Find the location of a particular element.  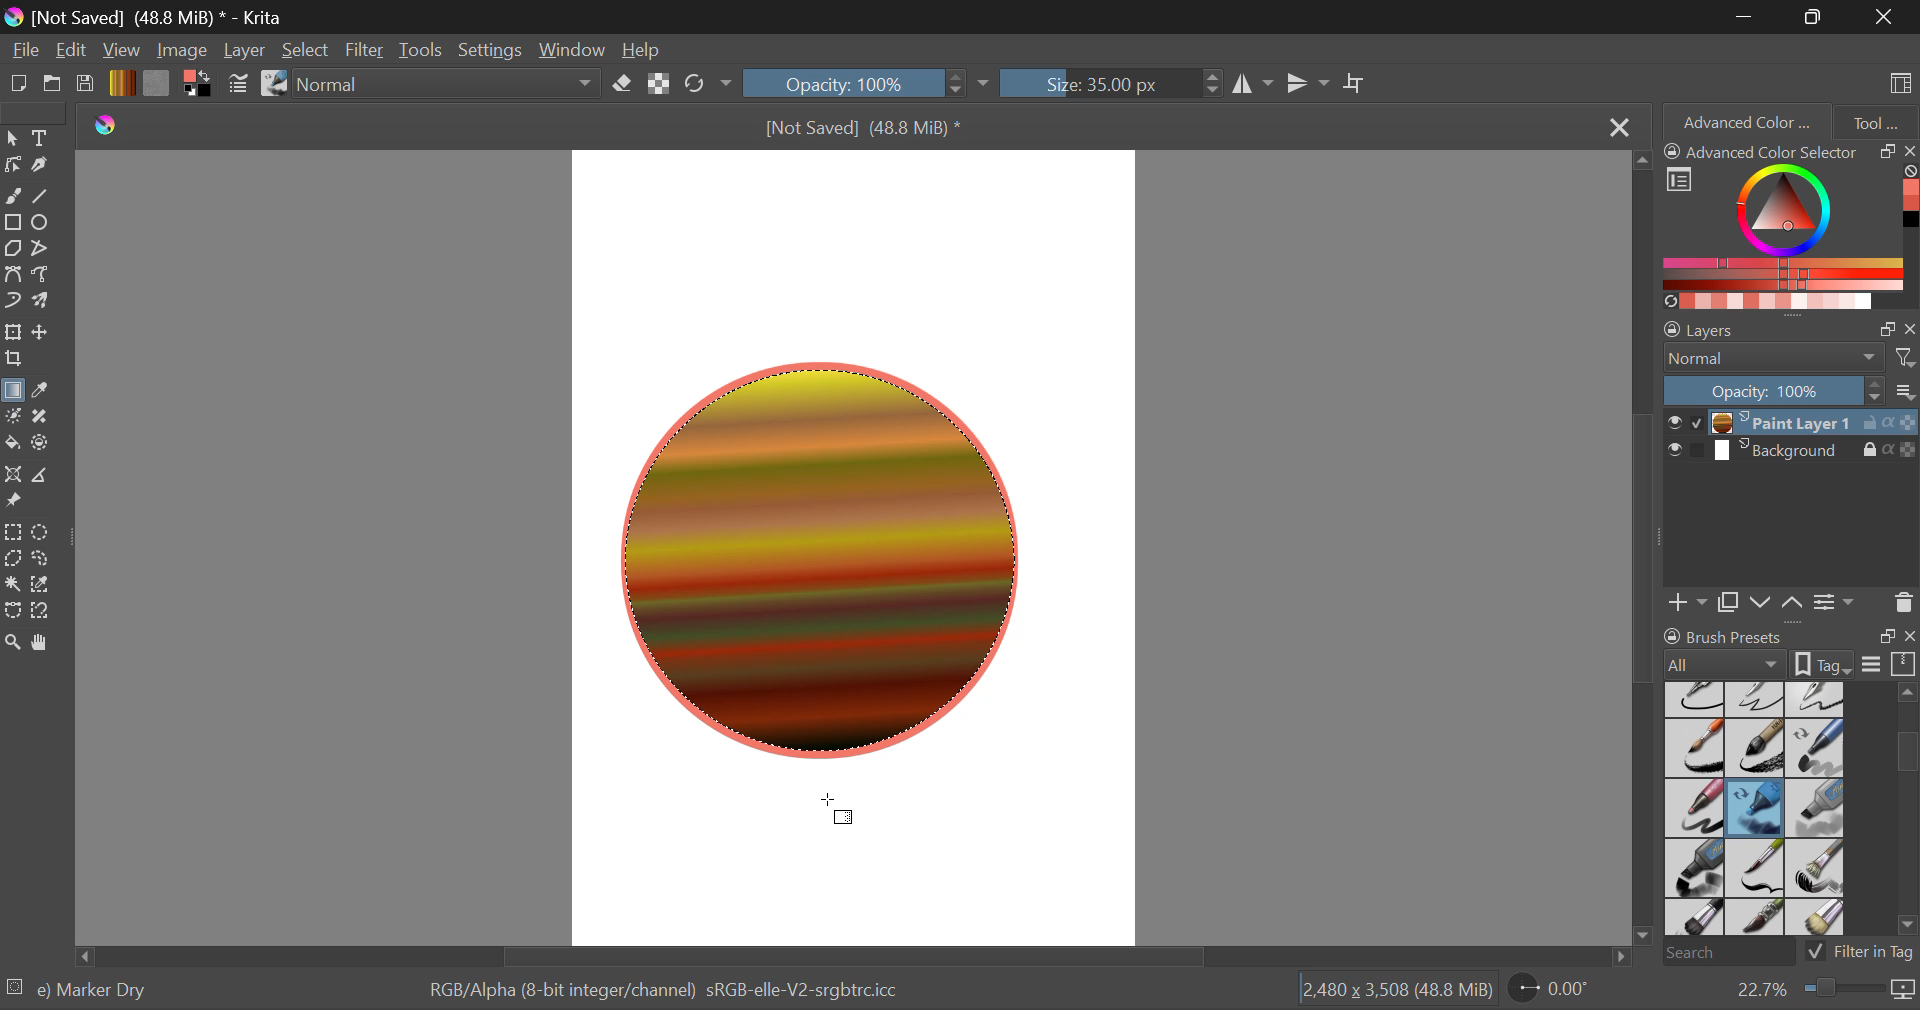

Krita Logo is located at coordinates (104, 126).